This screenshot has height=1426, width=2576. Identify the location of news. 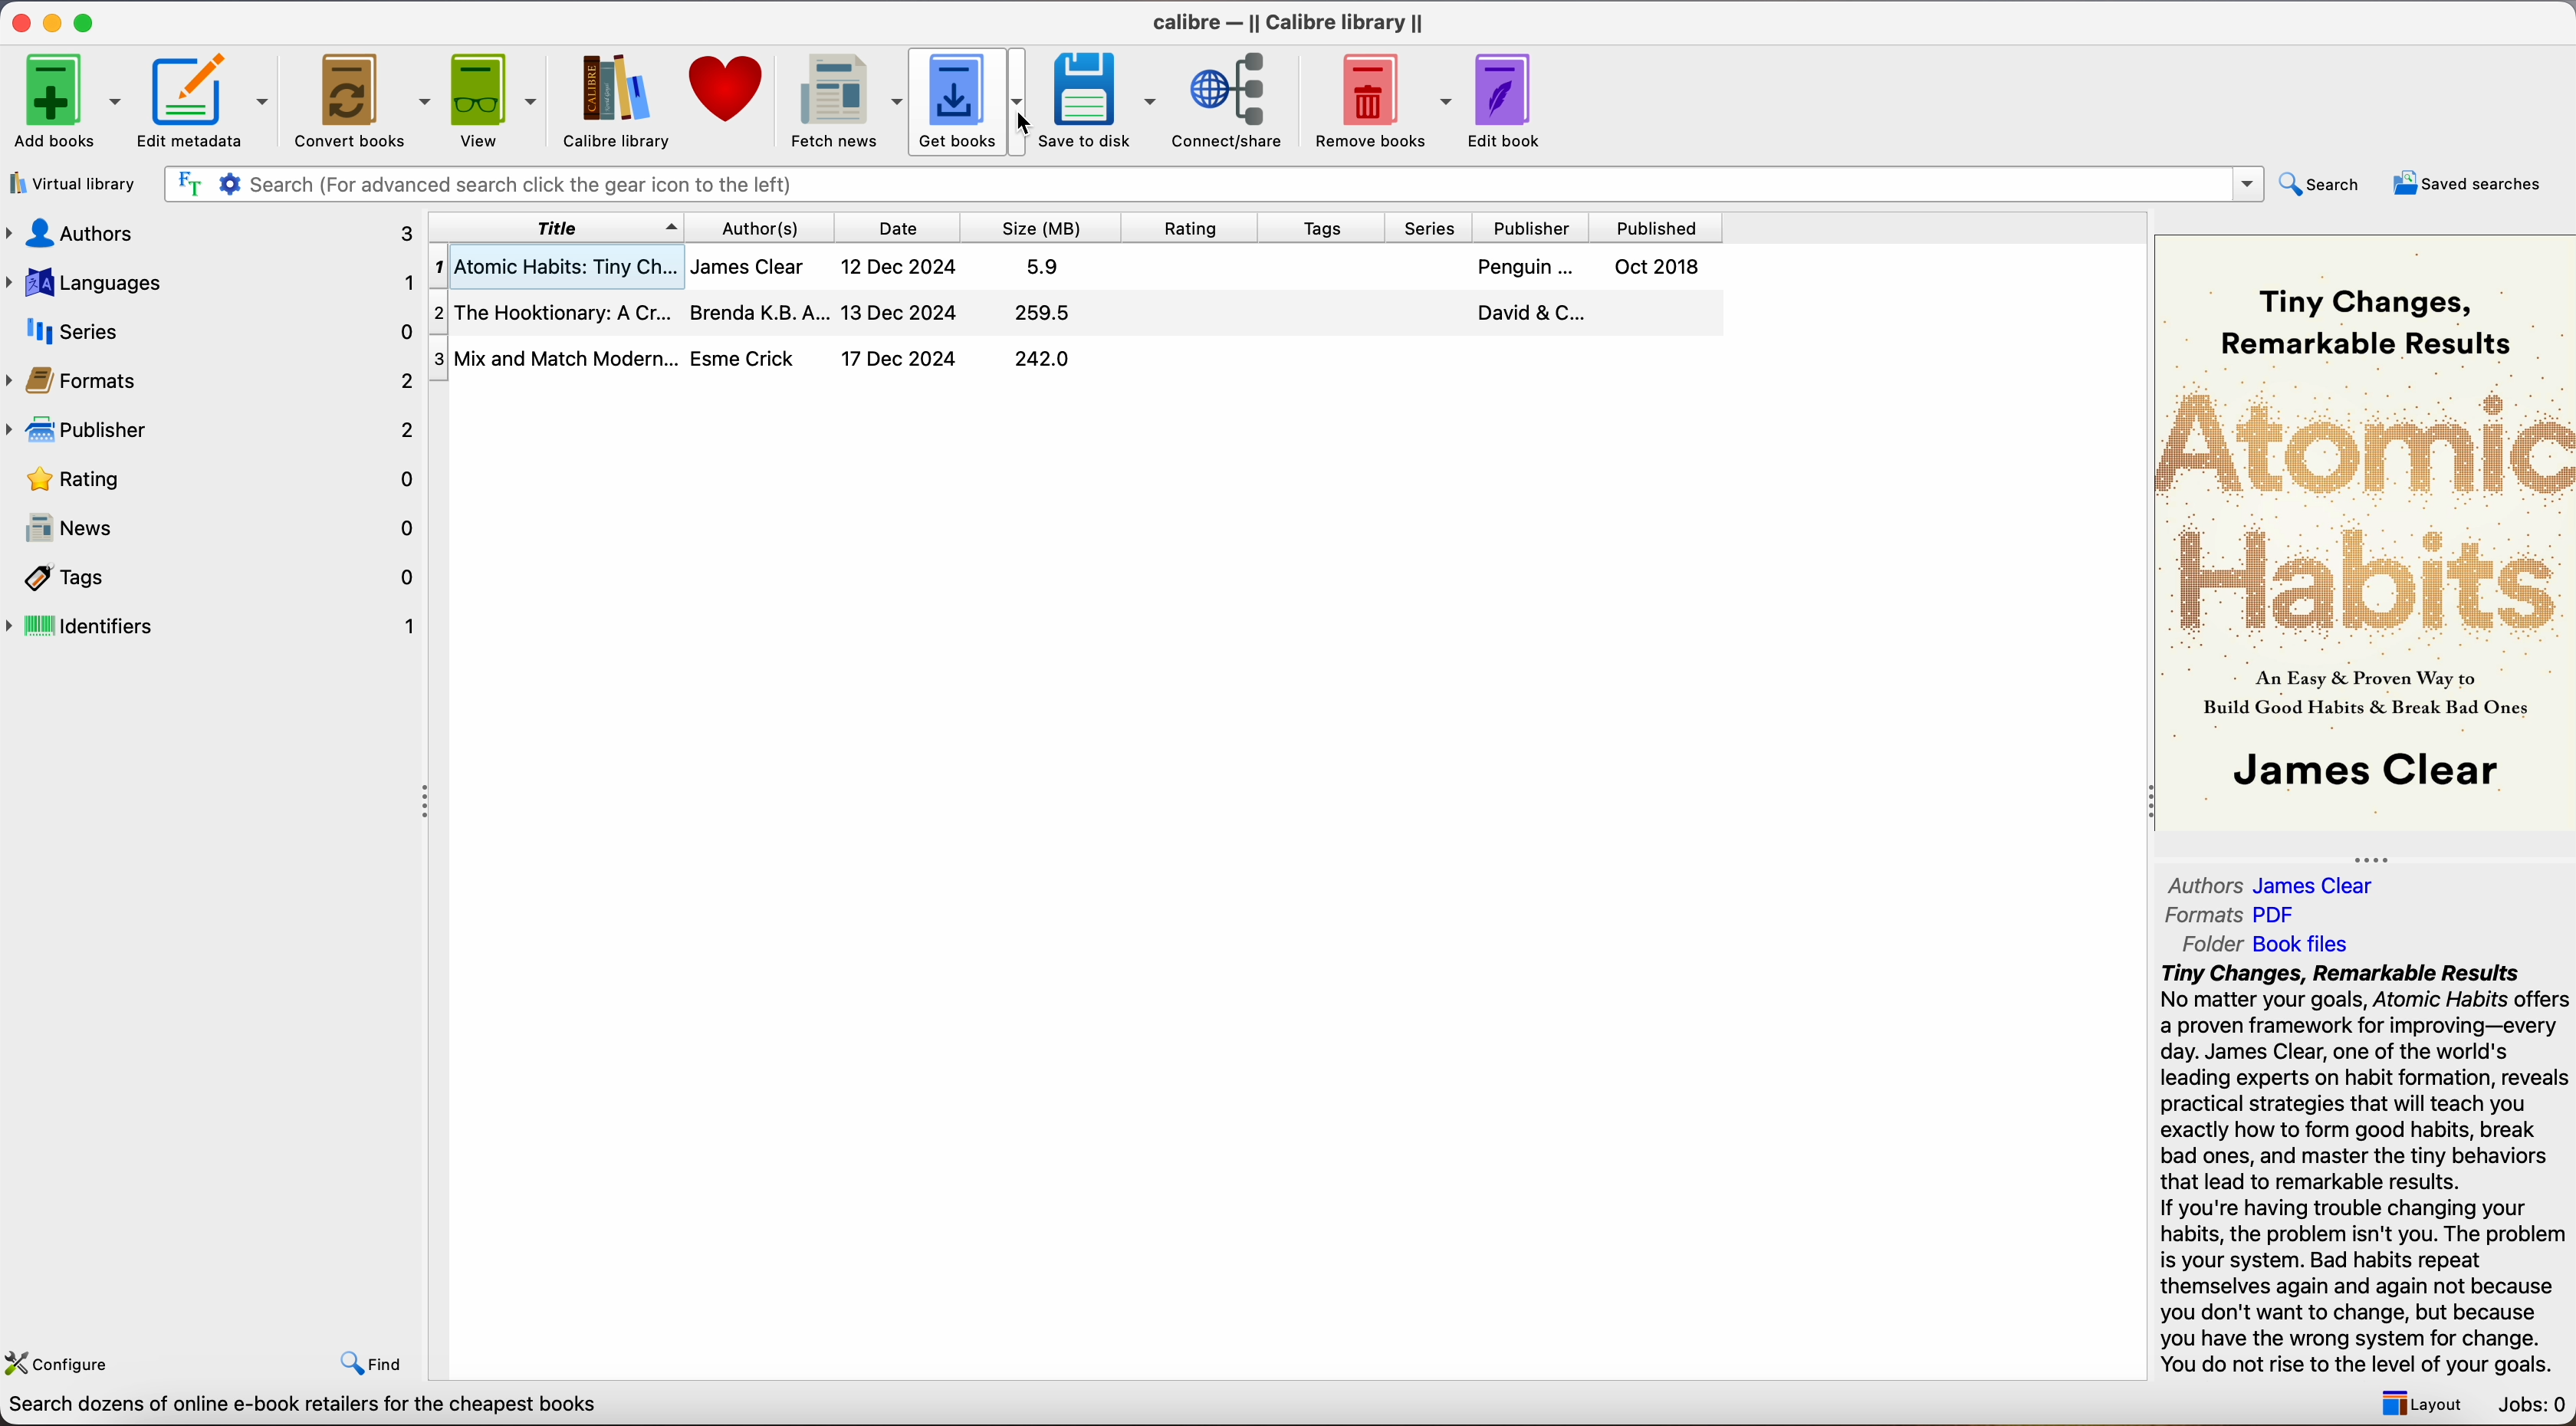
(216, 531).